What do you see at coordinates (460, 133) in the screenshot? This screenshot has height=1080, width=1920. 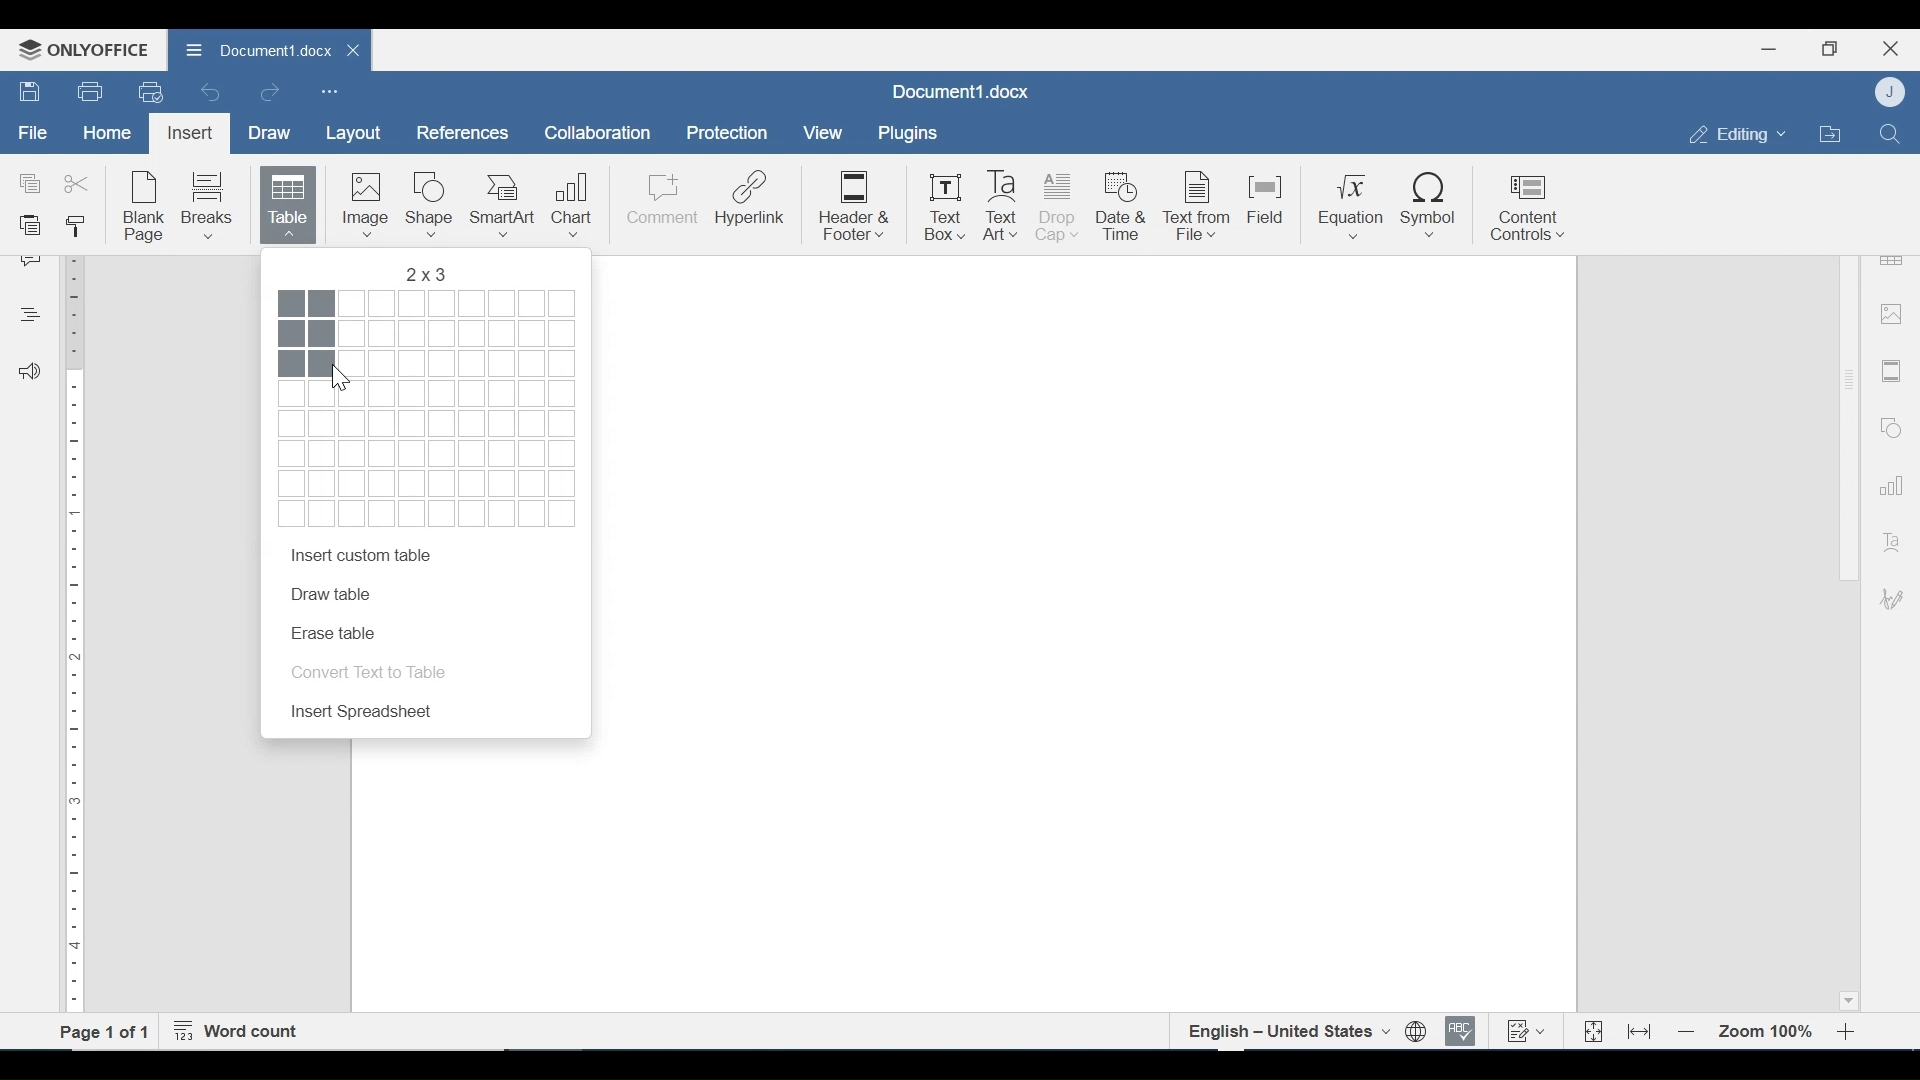 I see `References` at bounding box center [460, 133].